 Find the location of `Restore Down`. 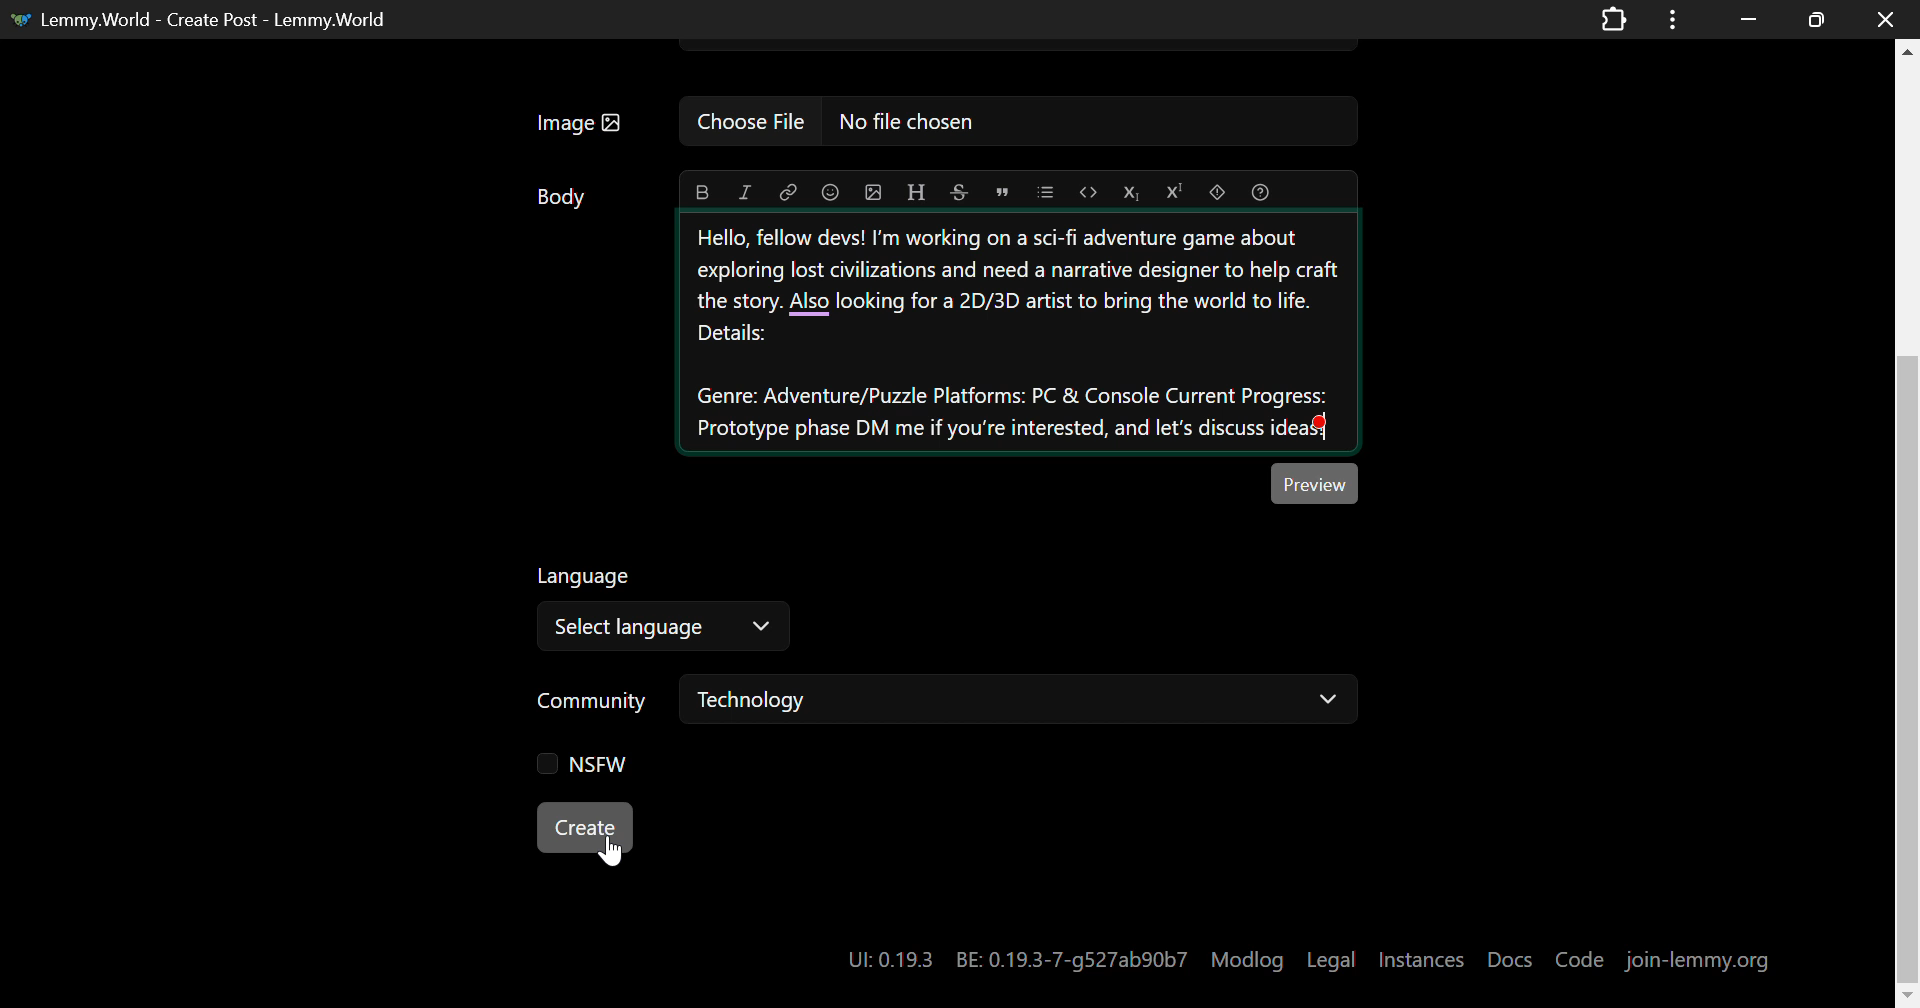

Restore Down is located at coordinates (1748, 19).